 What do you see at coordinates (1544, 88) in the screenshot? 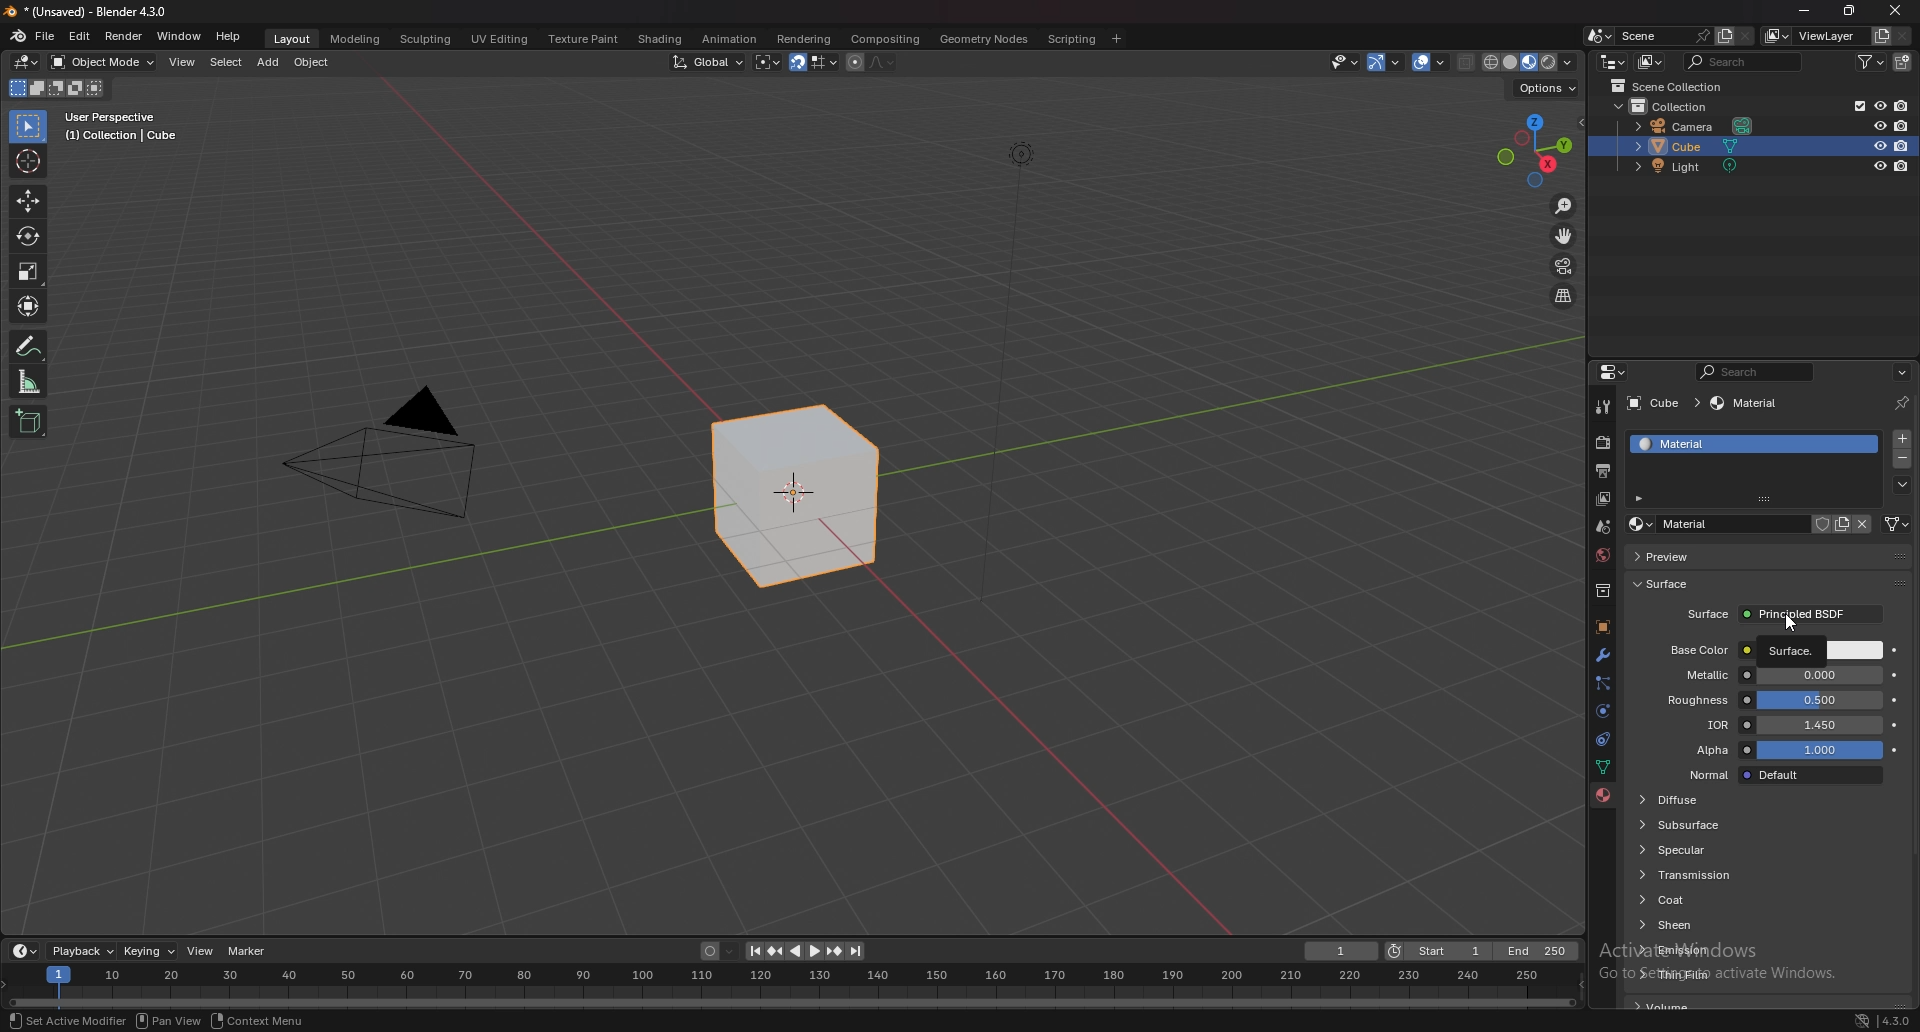
I see `options` at bounding box center [1544, 88].